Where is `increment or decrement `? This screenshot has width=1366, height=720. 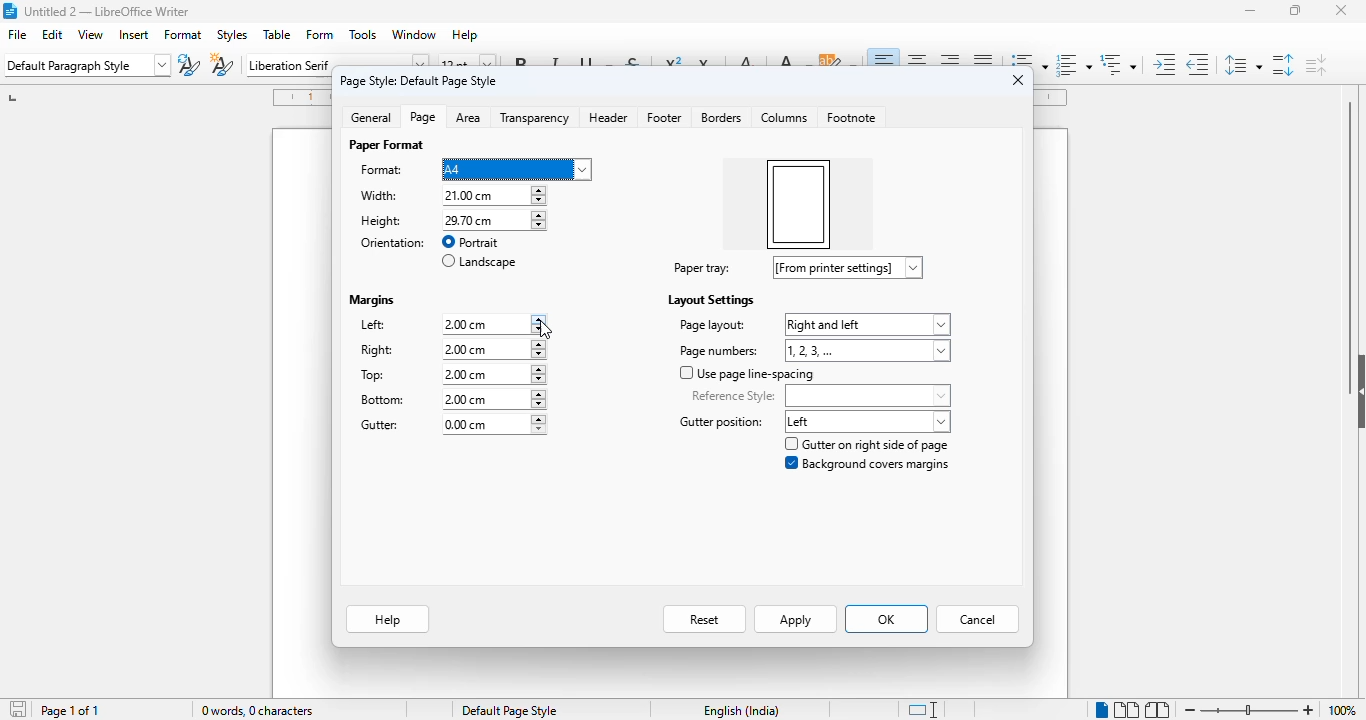 increment or decrement  is located at coordinates (543, 425).